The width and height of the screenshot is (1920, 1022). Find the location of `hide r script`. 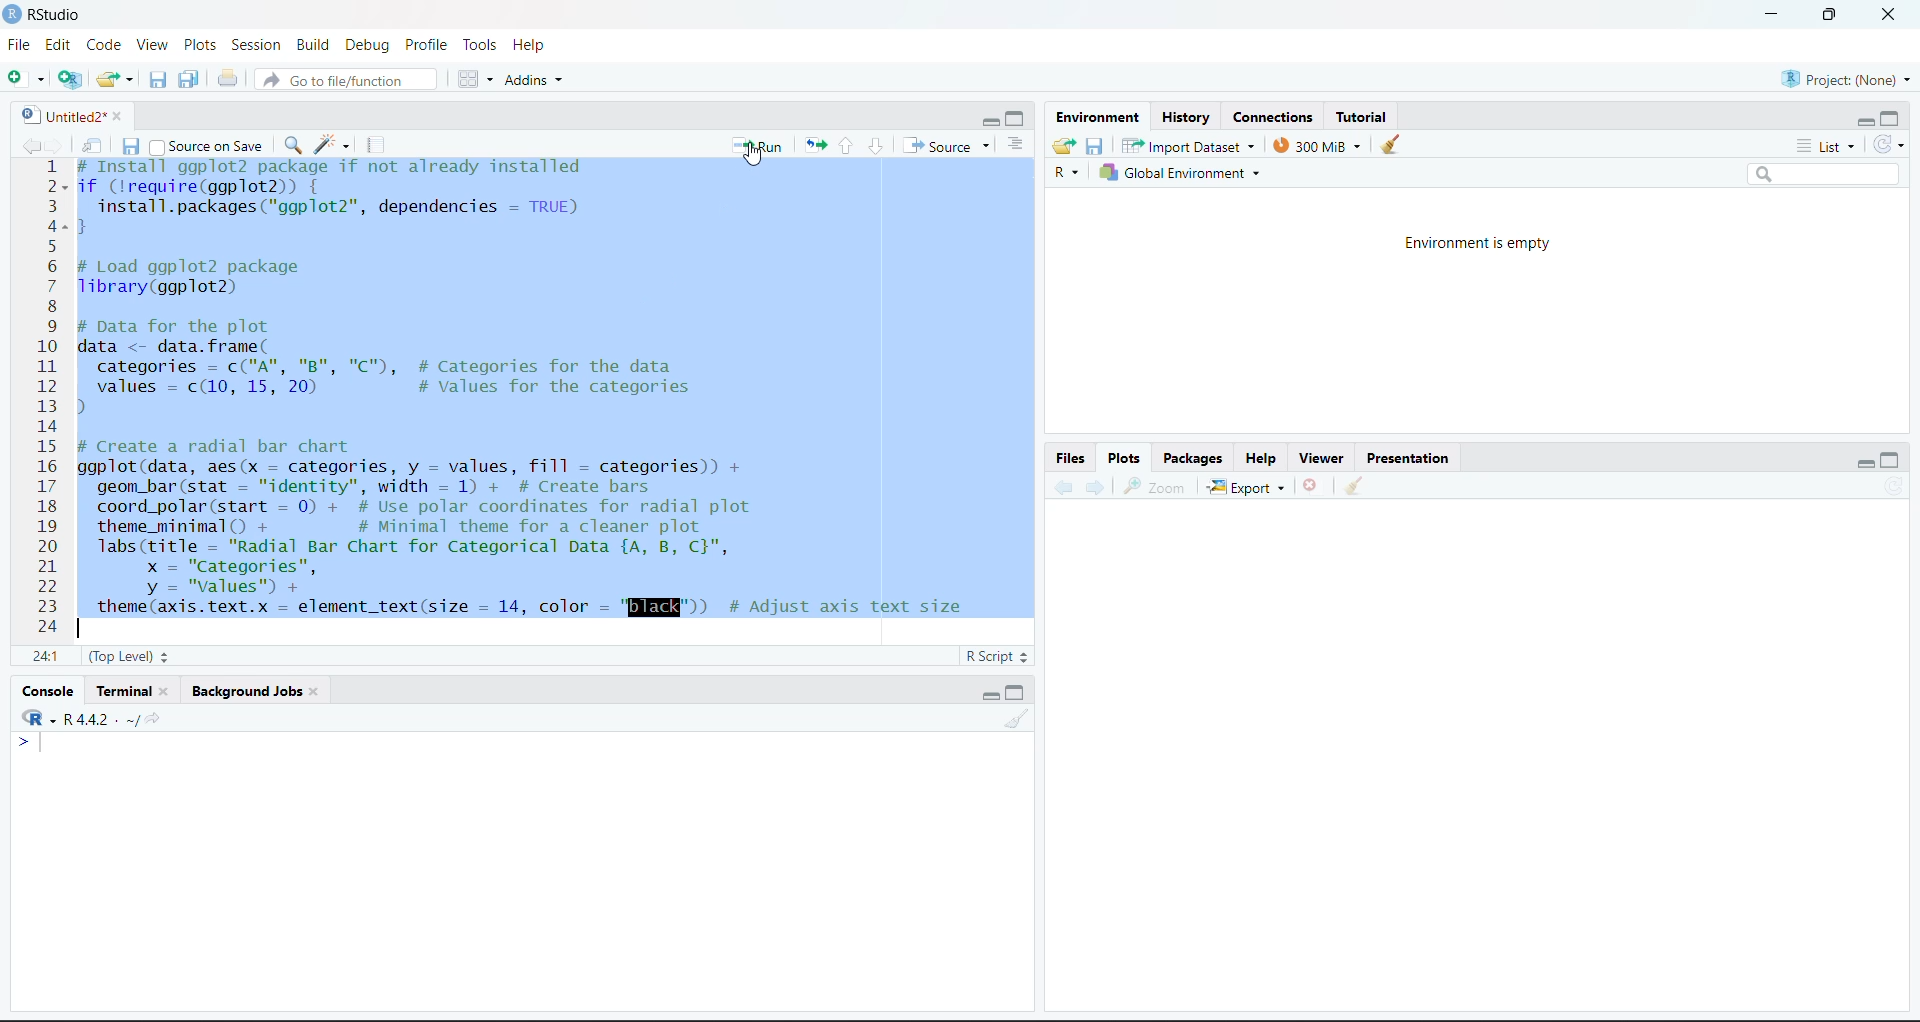

hide r script is located at coordinates (986, 693).